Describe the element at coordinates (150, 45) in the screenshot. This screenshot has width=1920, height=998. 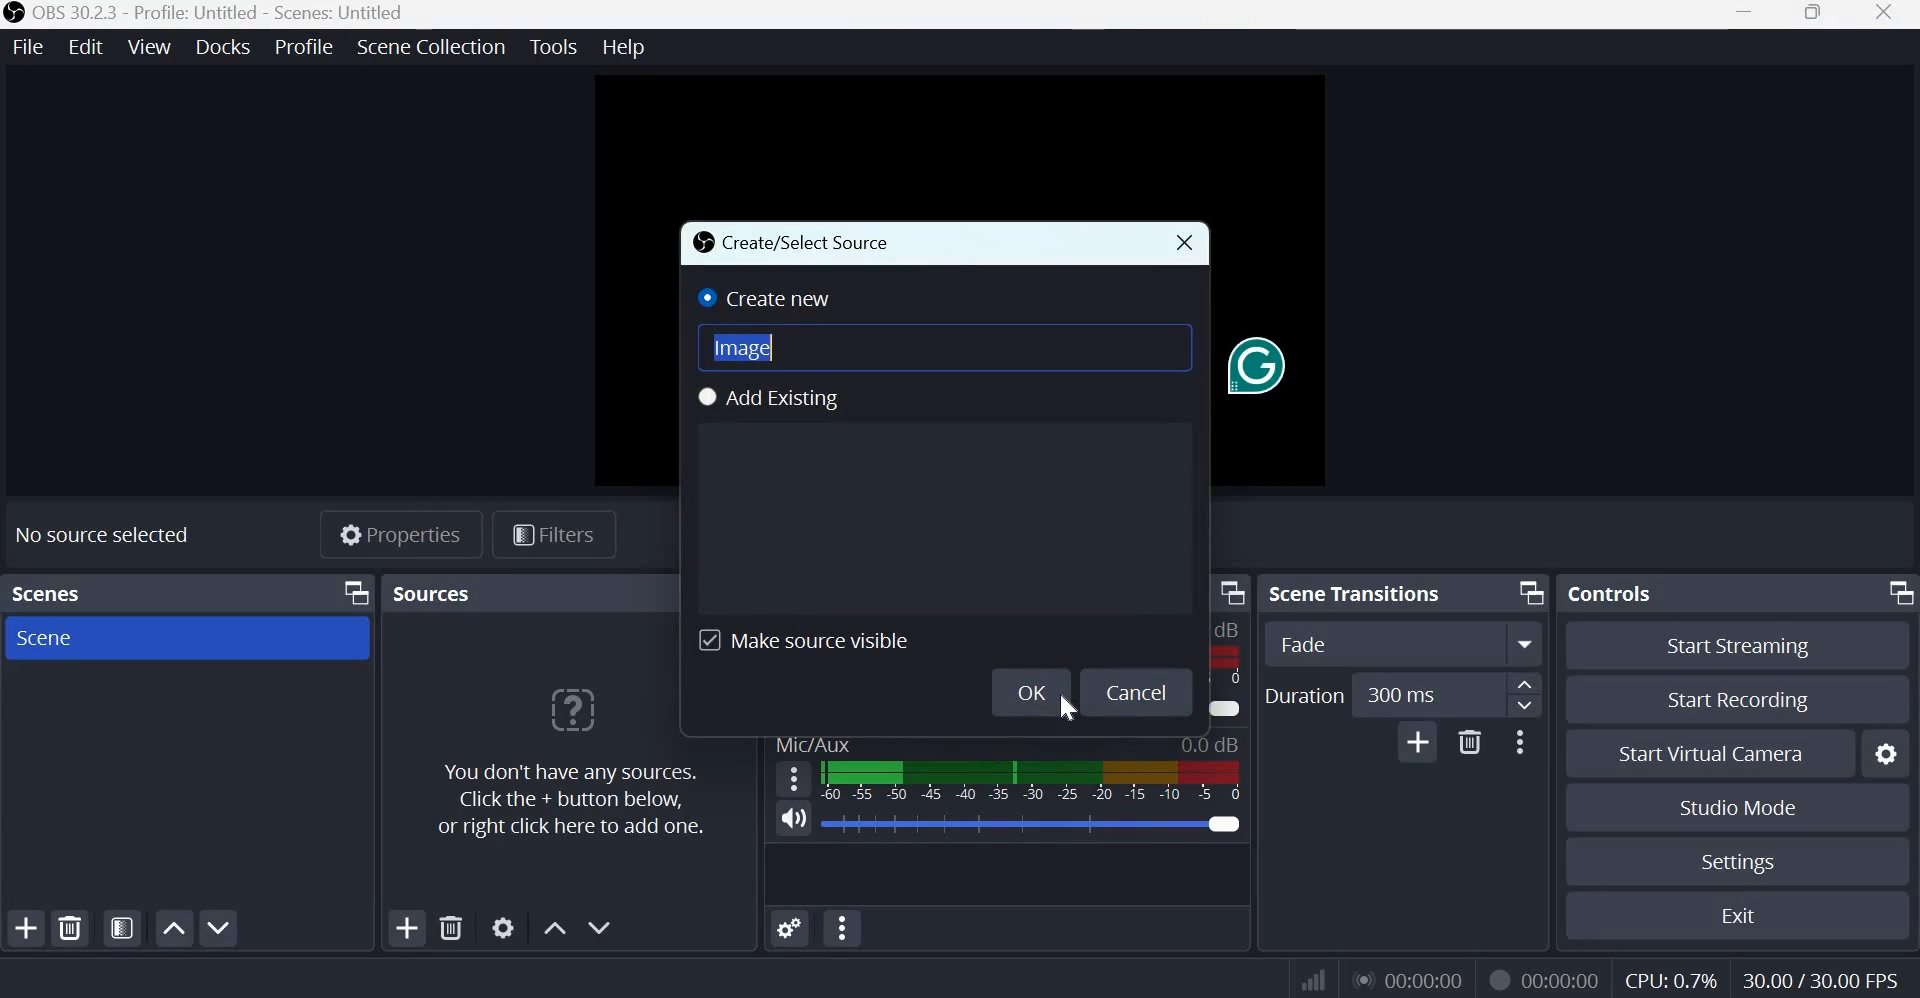
I see `view` at that location.